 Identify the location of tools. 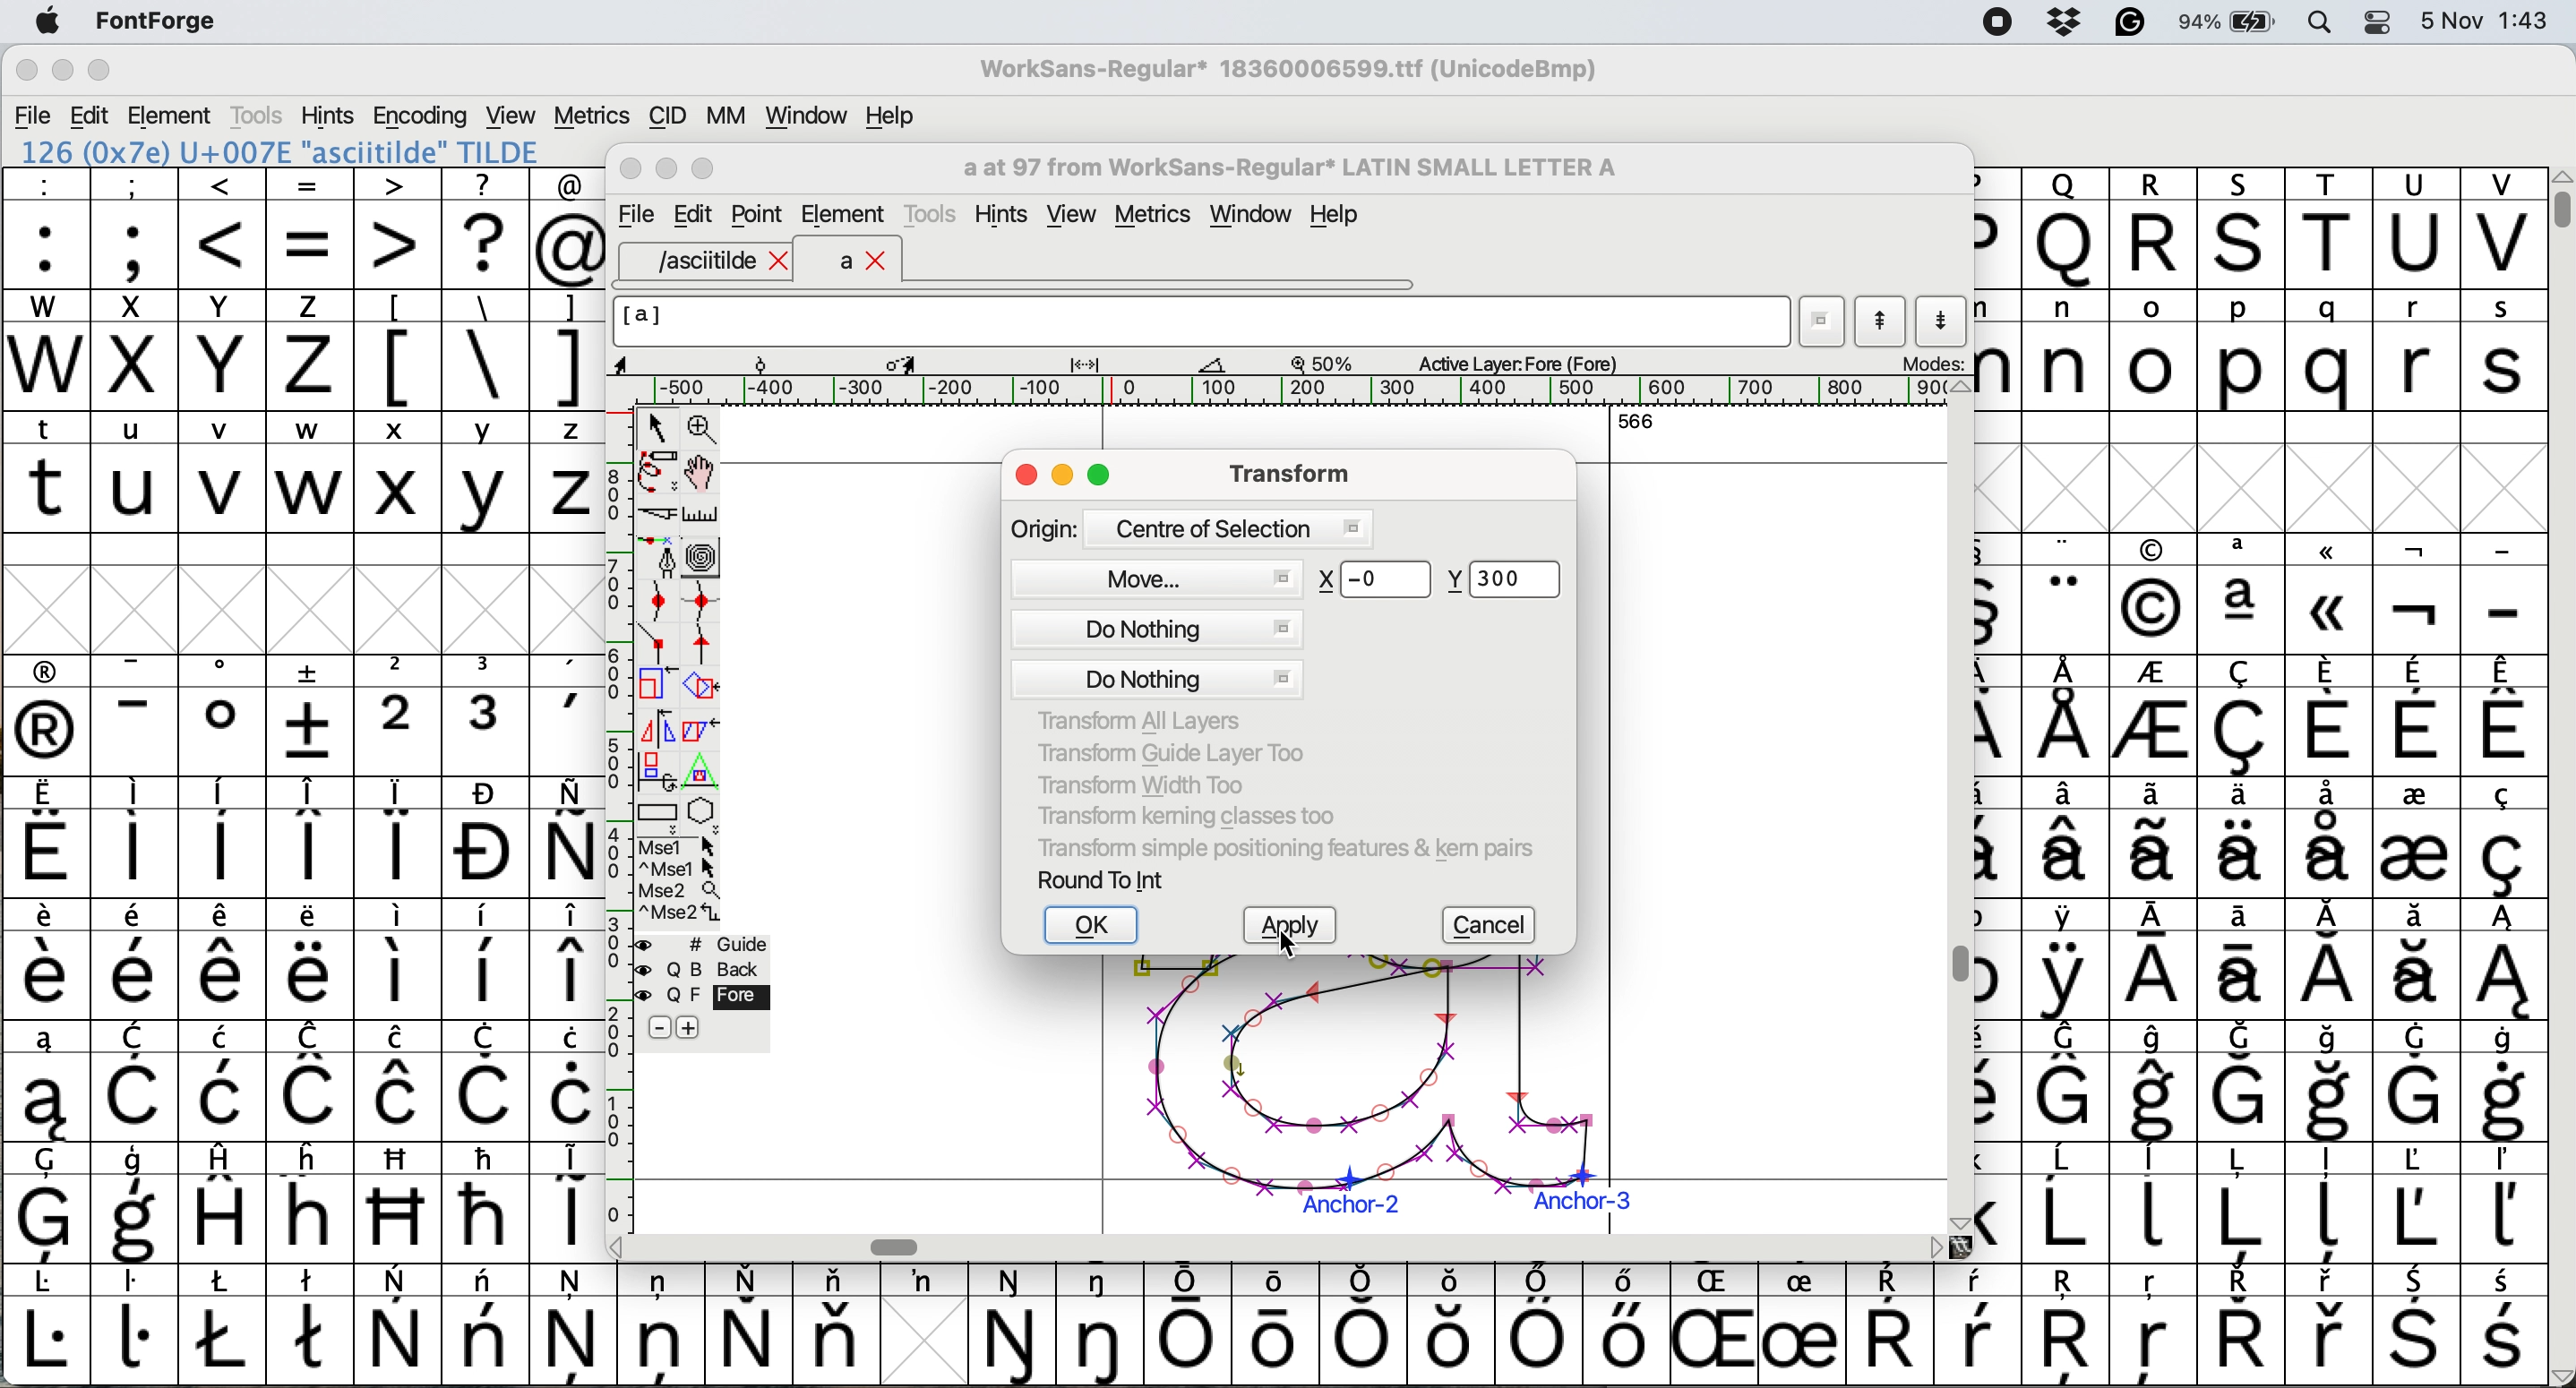
(255, 115).